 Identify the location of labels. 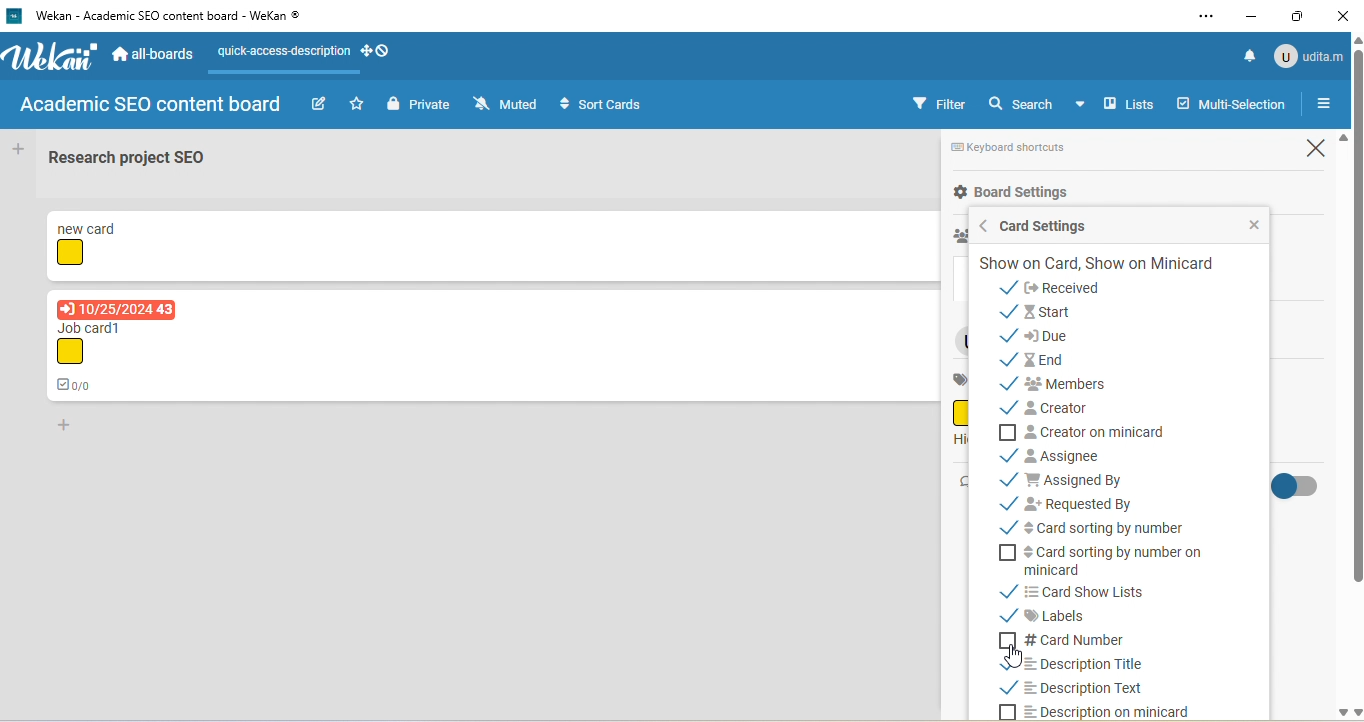
(1053, 614).